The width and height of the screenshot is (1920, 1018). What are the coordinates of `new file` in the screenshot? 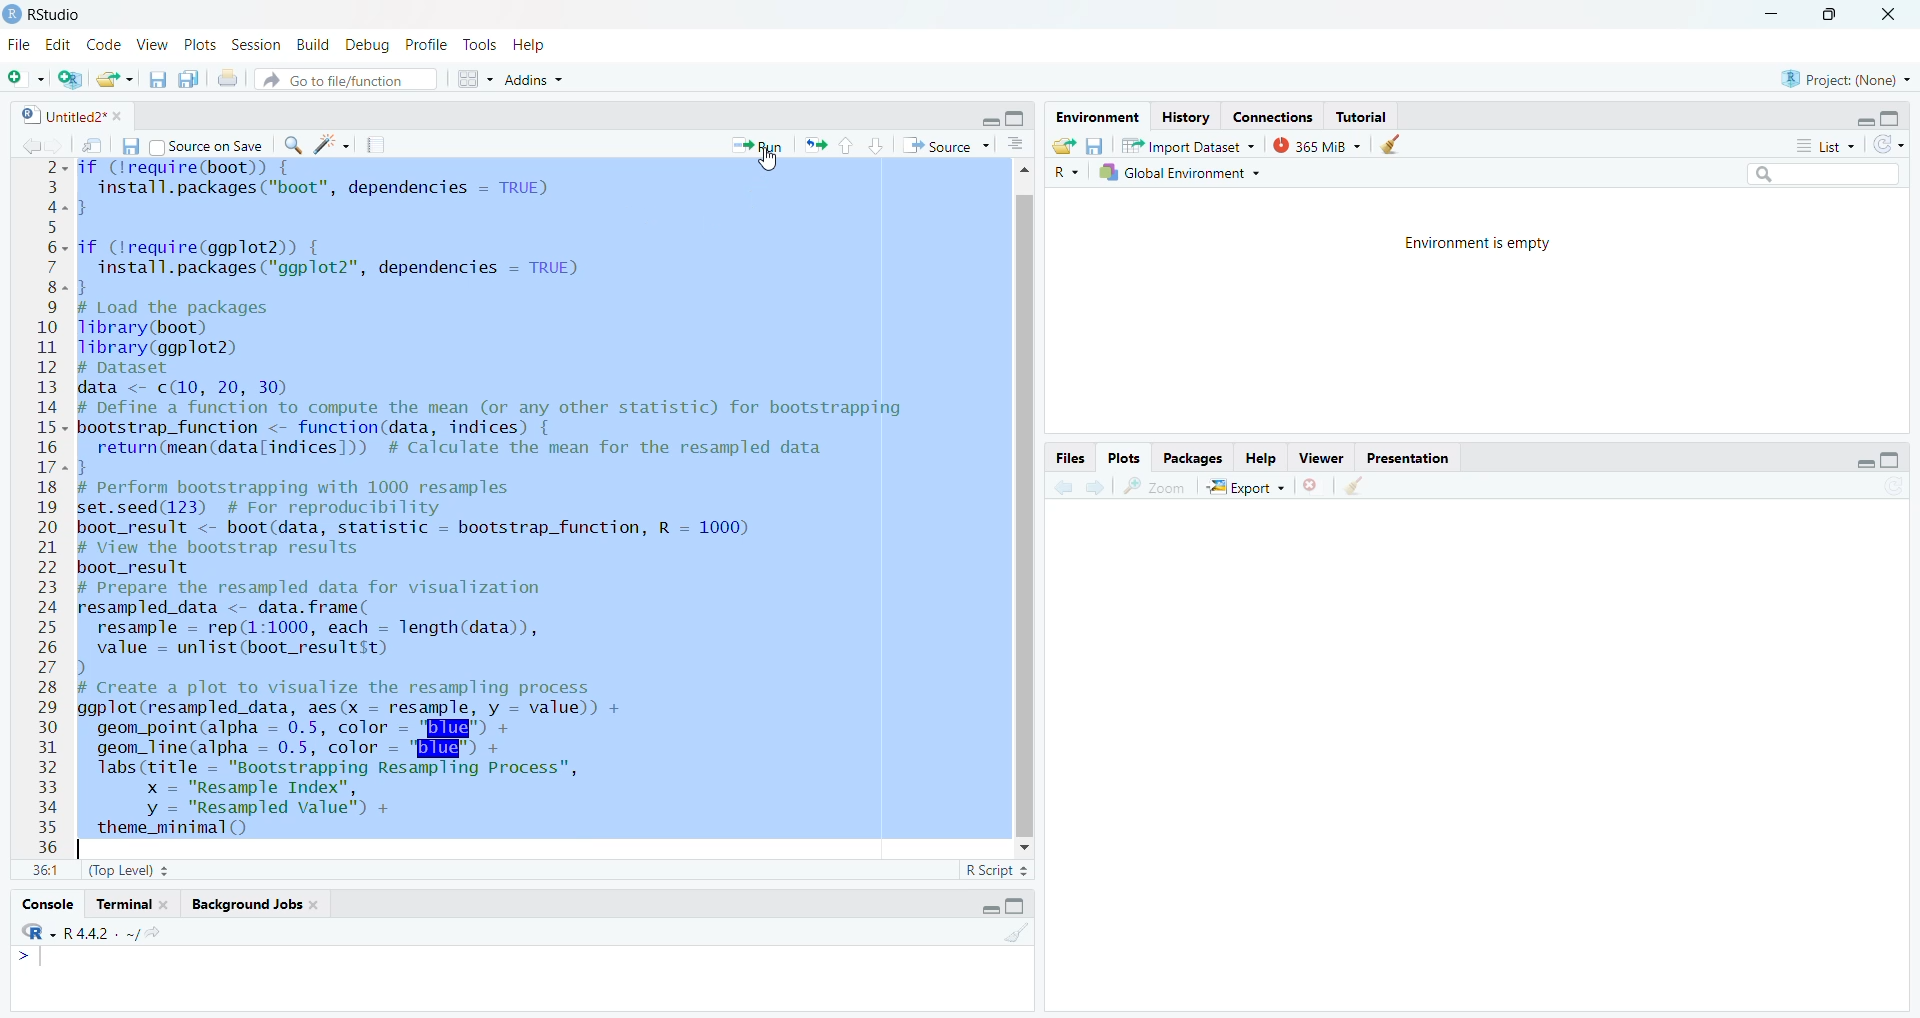 It's located at (23, 81).